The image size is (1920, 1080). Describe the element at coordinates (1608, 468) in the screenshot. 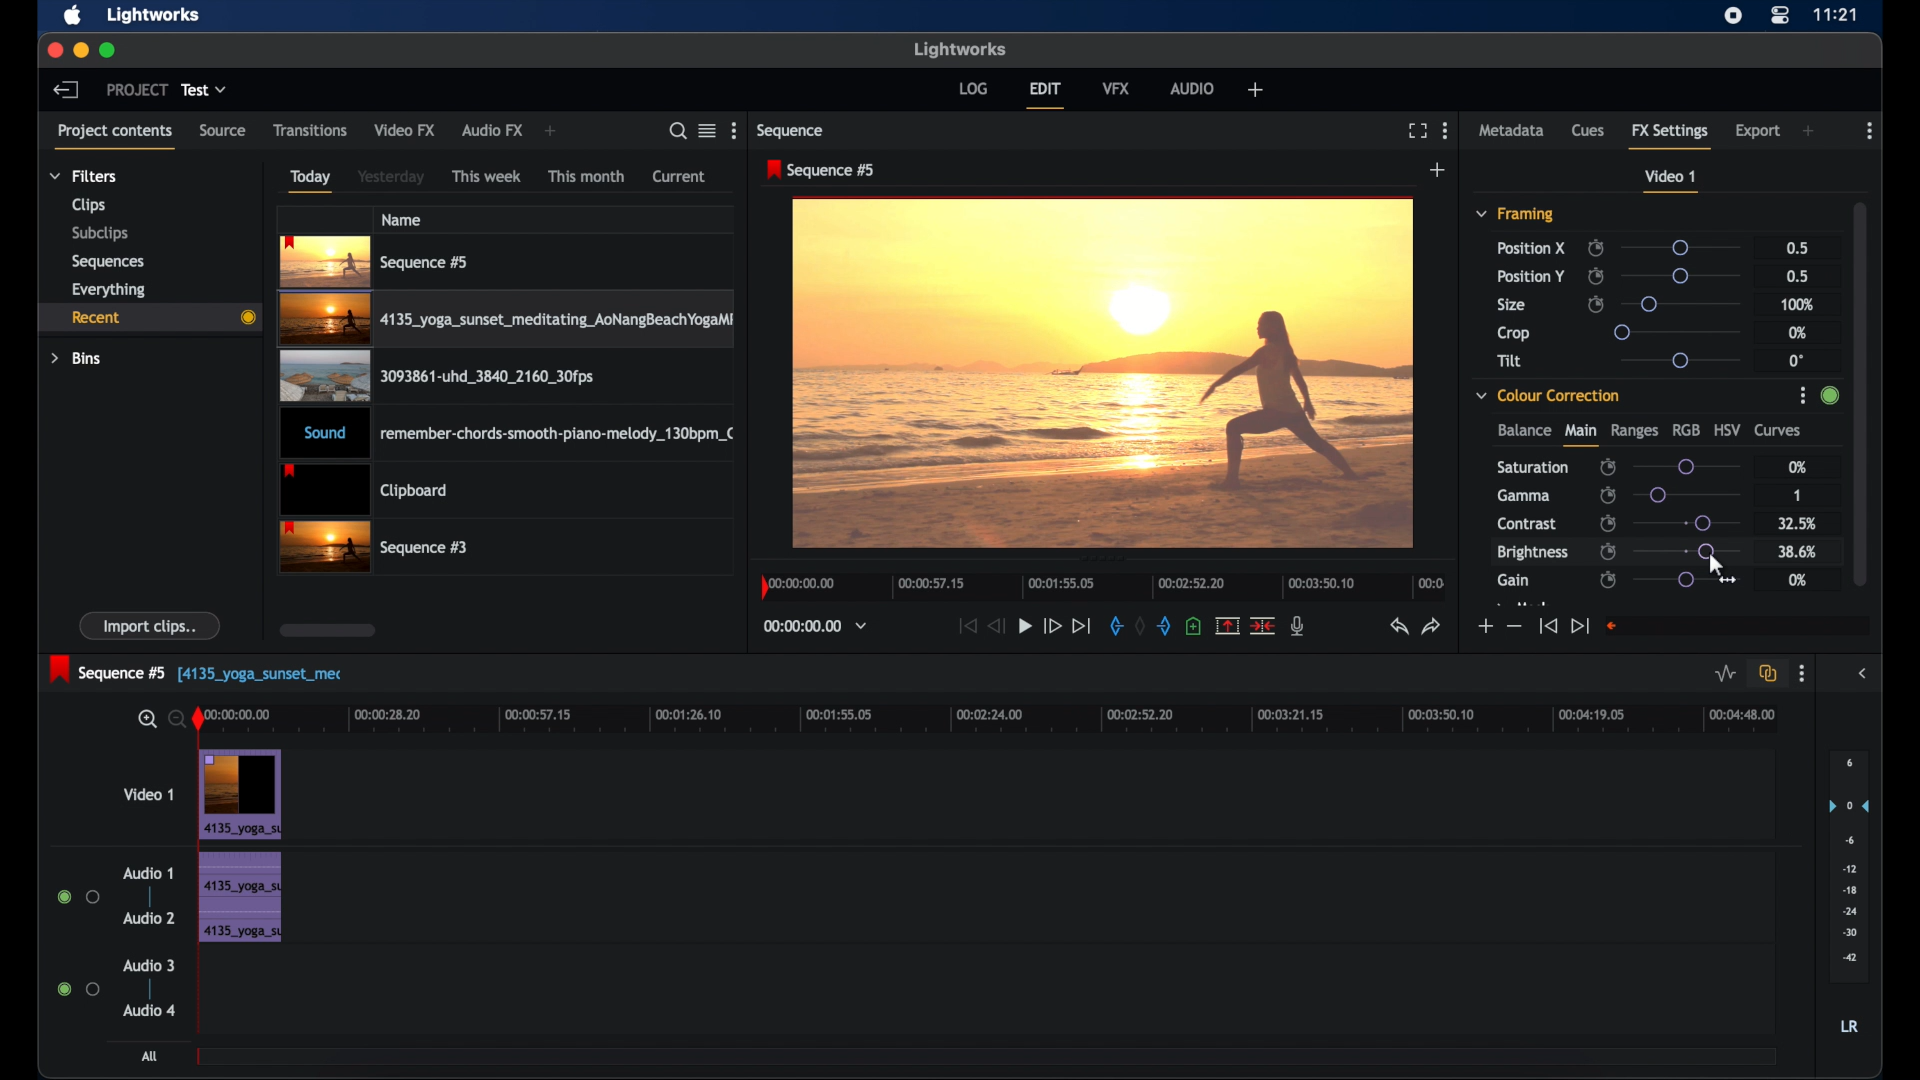

I see `enable/disable keyframes` at that location.